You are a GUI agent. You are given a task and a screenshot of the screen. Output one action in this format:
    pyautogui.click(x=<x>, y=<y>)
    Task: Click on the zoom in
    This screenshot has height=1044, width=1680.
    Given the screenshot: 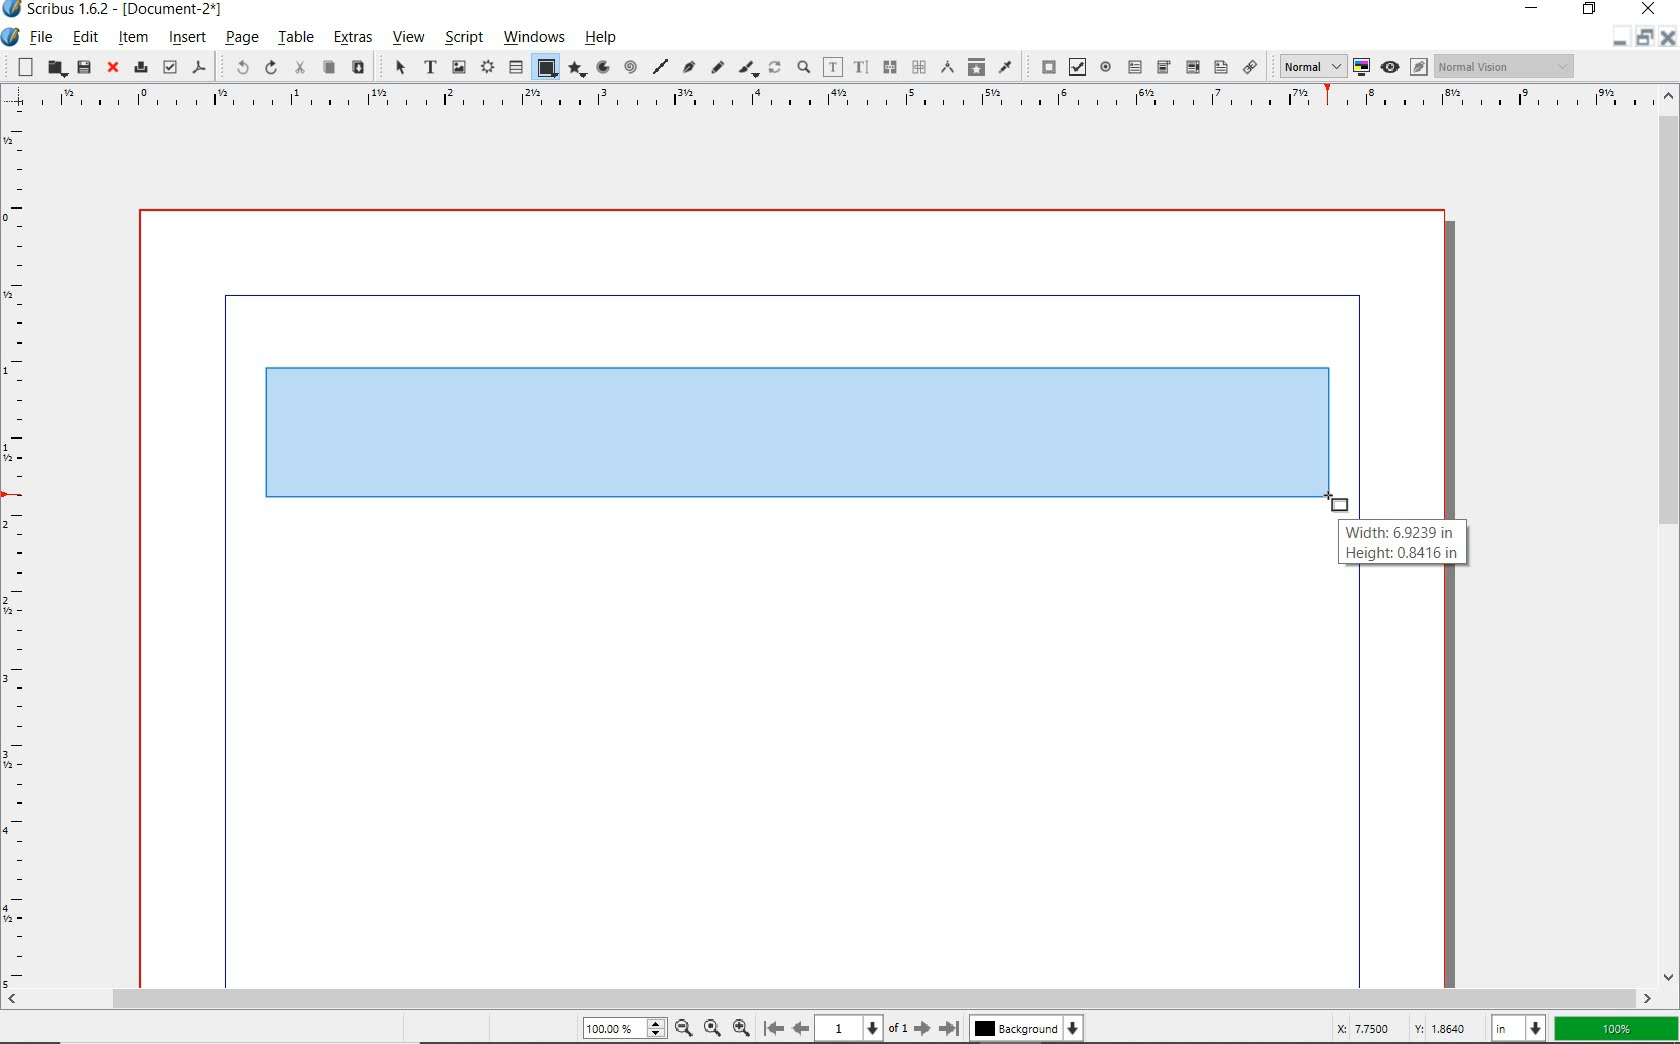 What is the action you would take?
    pyautogui.click(x=683, y=1027)
    